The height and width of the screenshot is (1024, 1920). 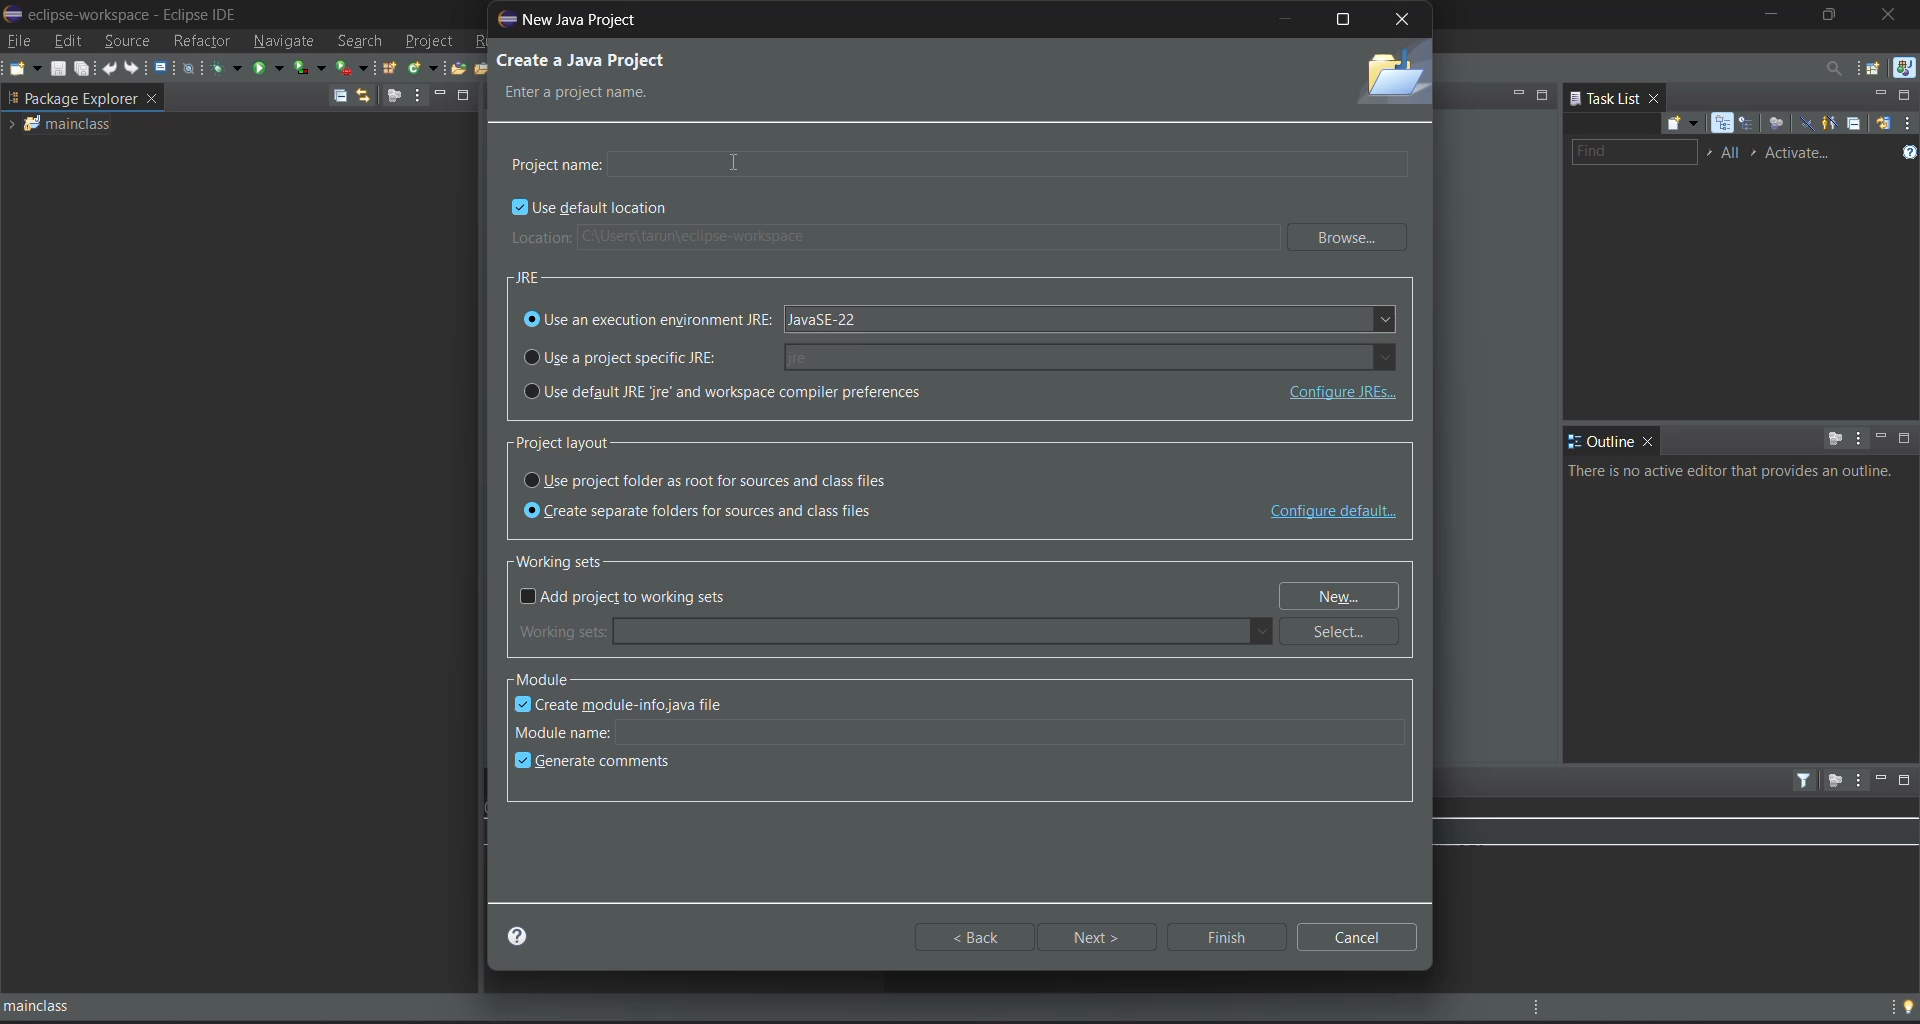 What do you see at coordinates (961, 320) in the screenshot?
I see `use an execution argument` at bounding box center [961, 320].